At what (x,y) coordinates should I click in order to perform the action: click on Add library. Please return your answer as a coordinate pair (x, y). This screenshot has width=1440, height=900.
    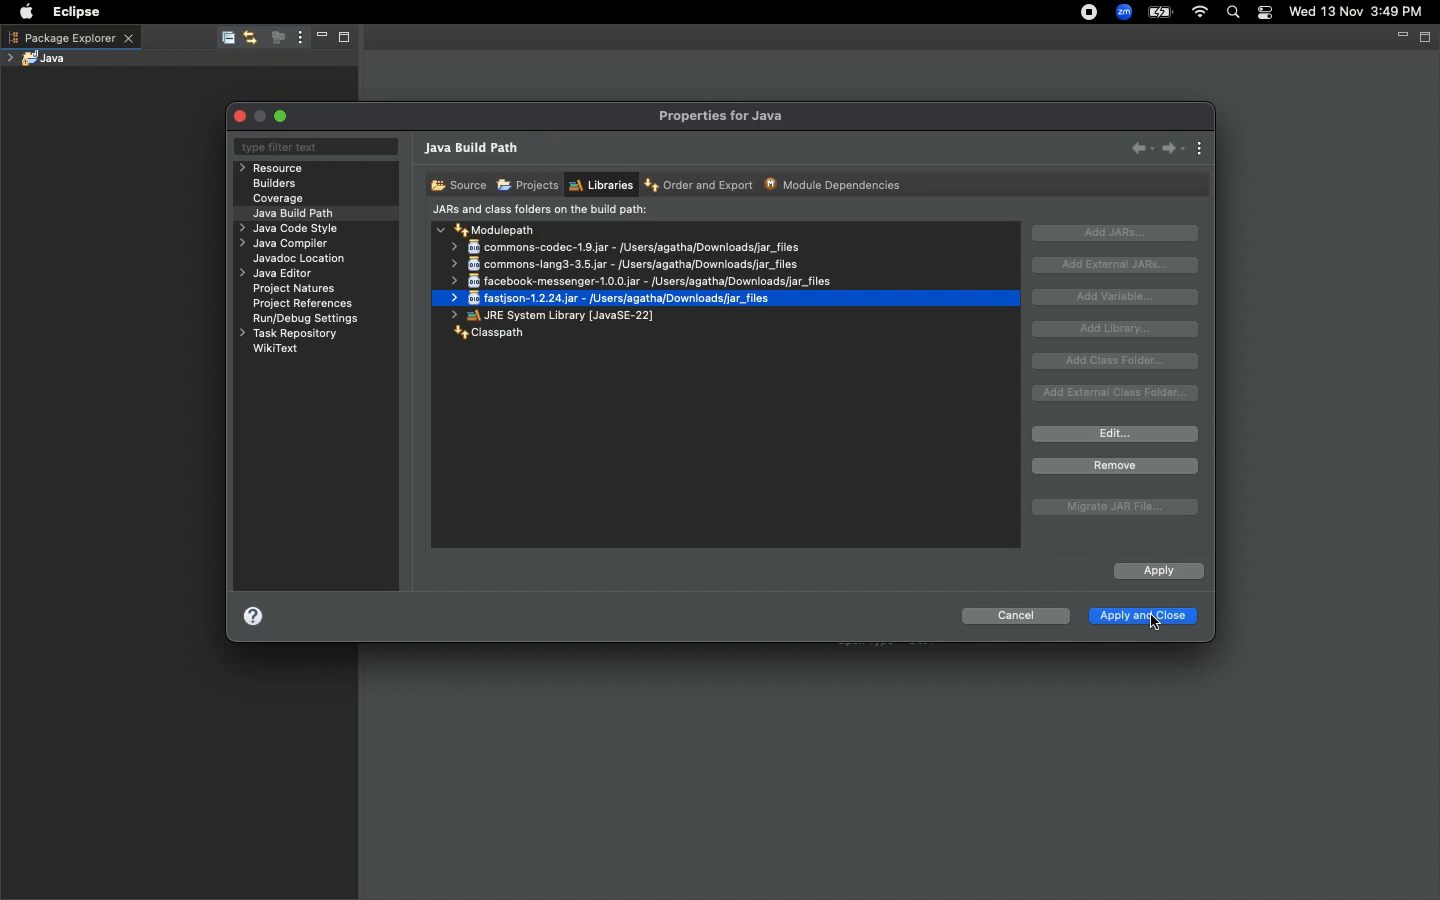
    Looking at the image, I should click on (1118, 329).